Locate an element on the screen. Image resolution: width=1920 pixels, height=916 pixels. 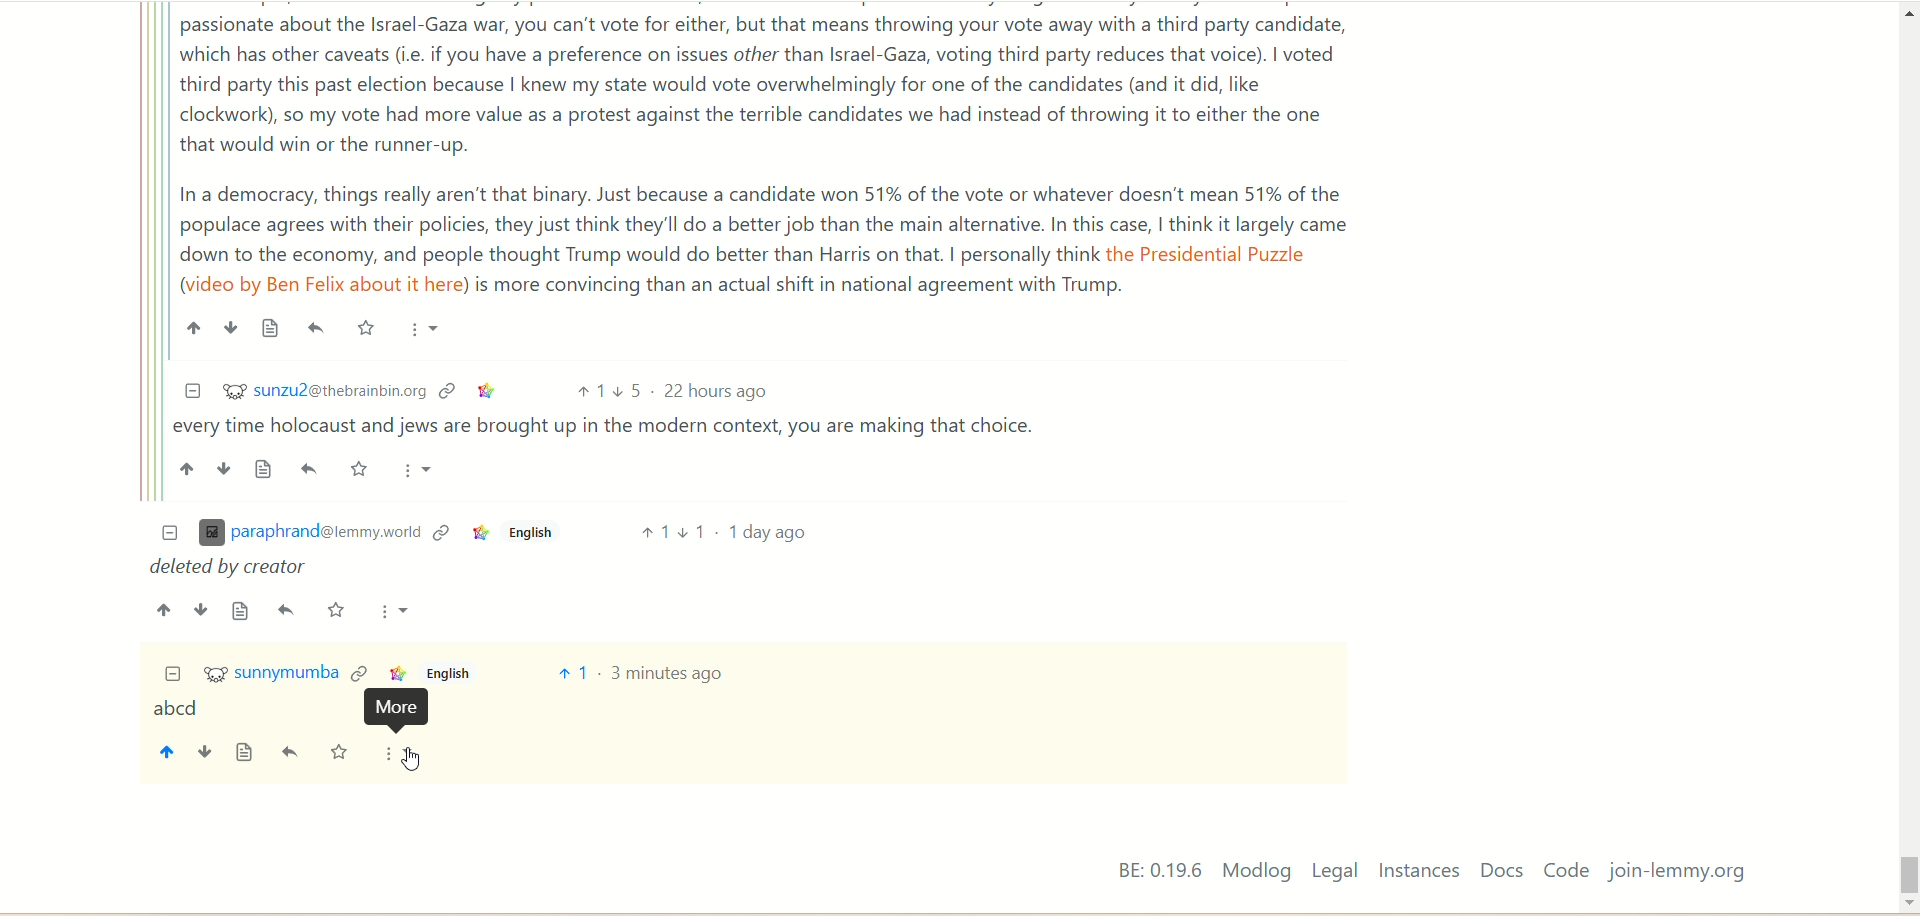
 Upvote 1 is located at coordinates (653, 531).